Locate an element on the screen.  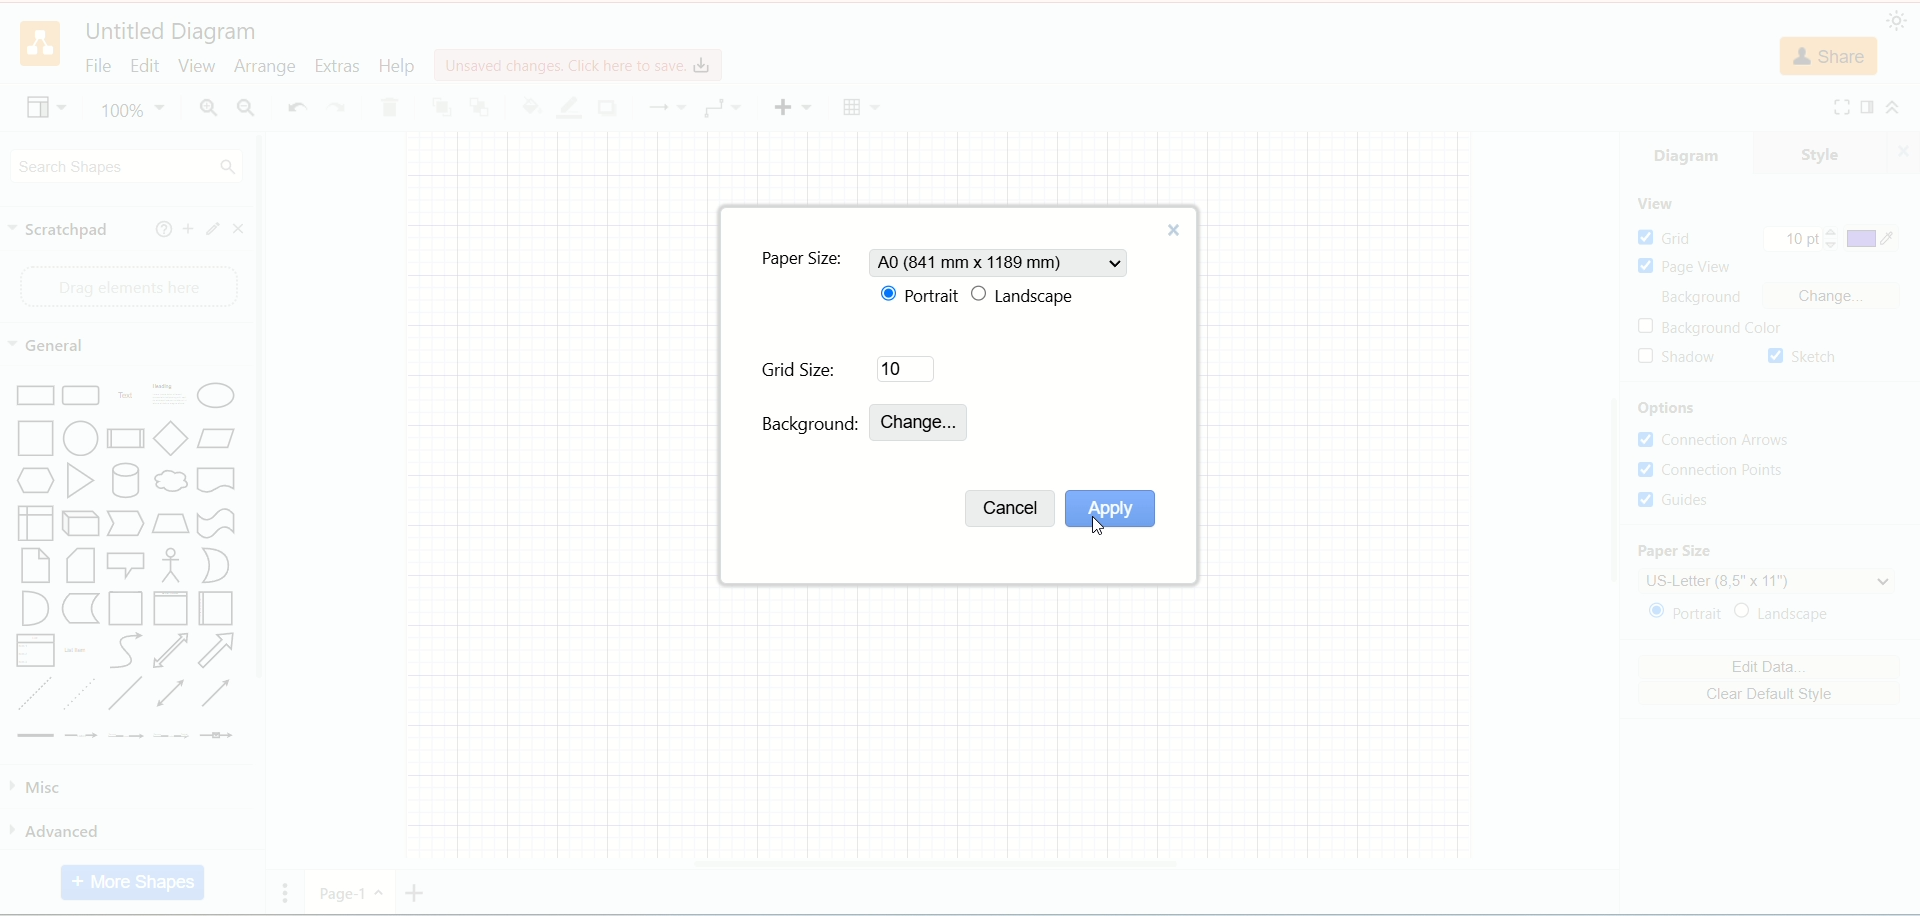
to back is located at coordinates (480, 105).